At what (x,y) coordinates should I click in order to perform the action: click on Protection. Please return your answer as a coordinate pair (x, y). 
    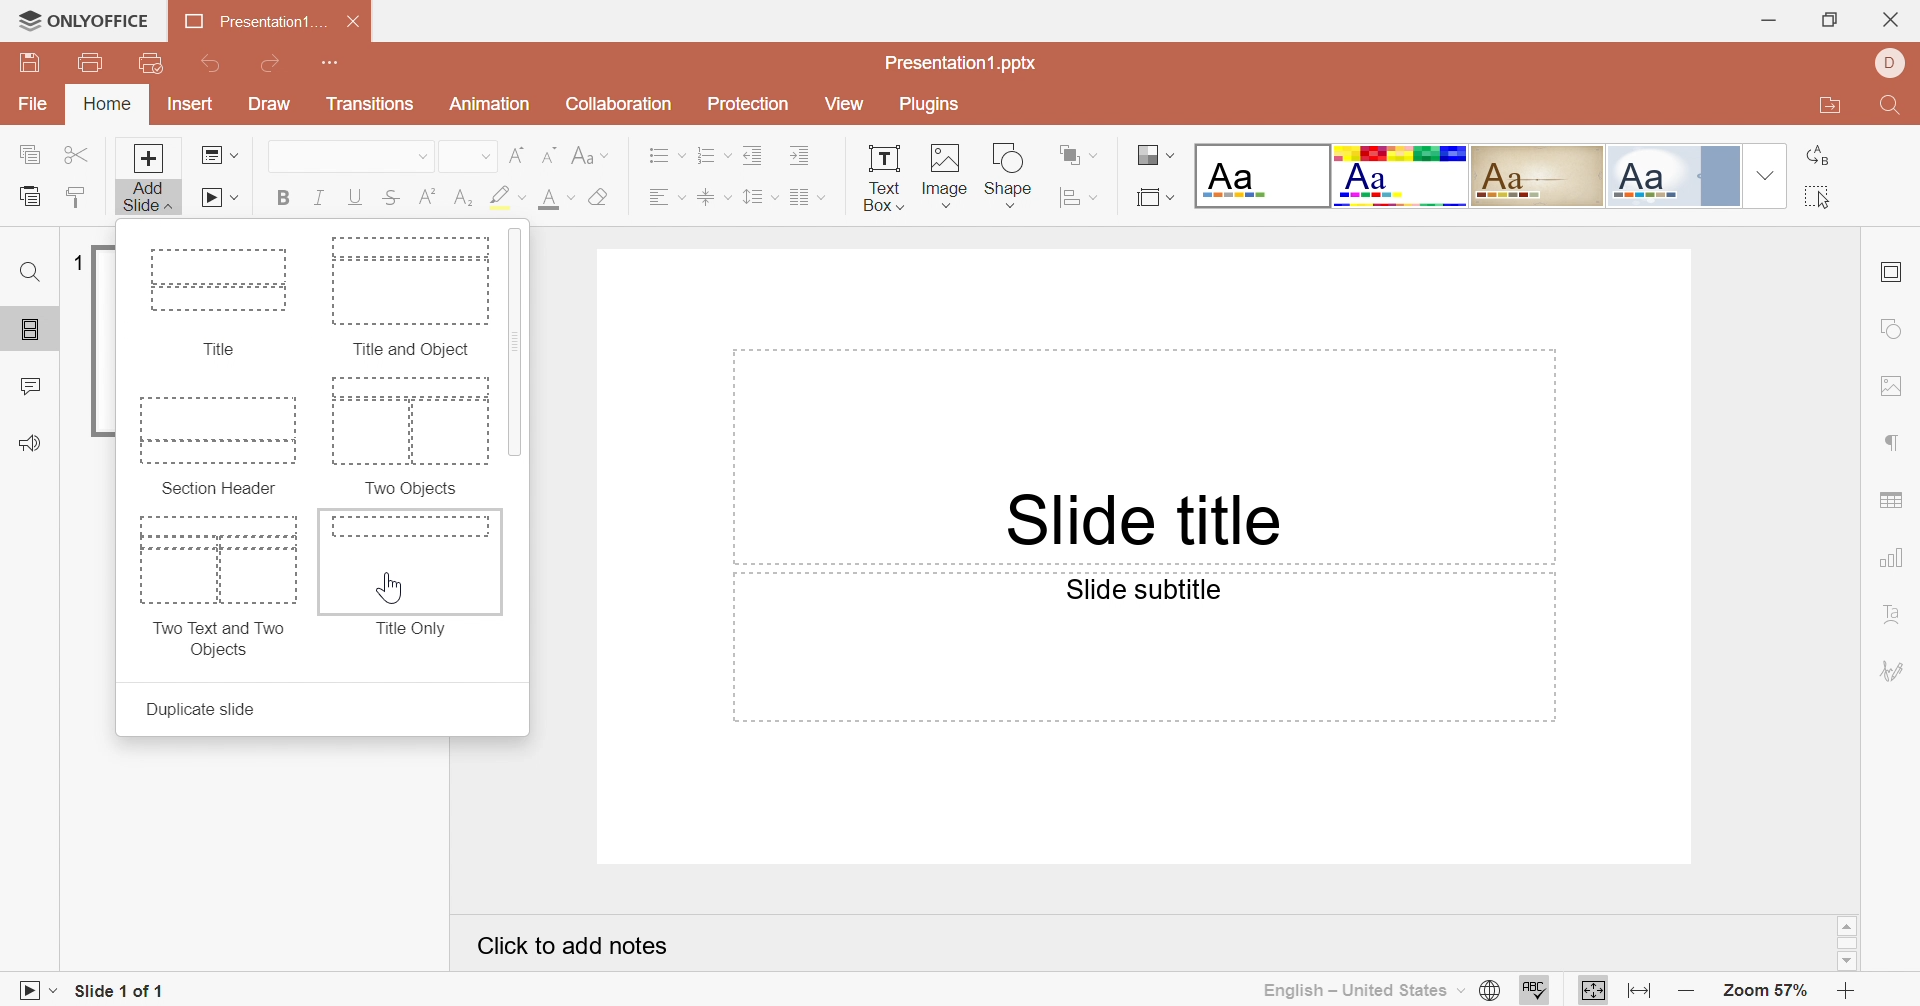
    Looking at the image, I should click on (748, 104).